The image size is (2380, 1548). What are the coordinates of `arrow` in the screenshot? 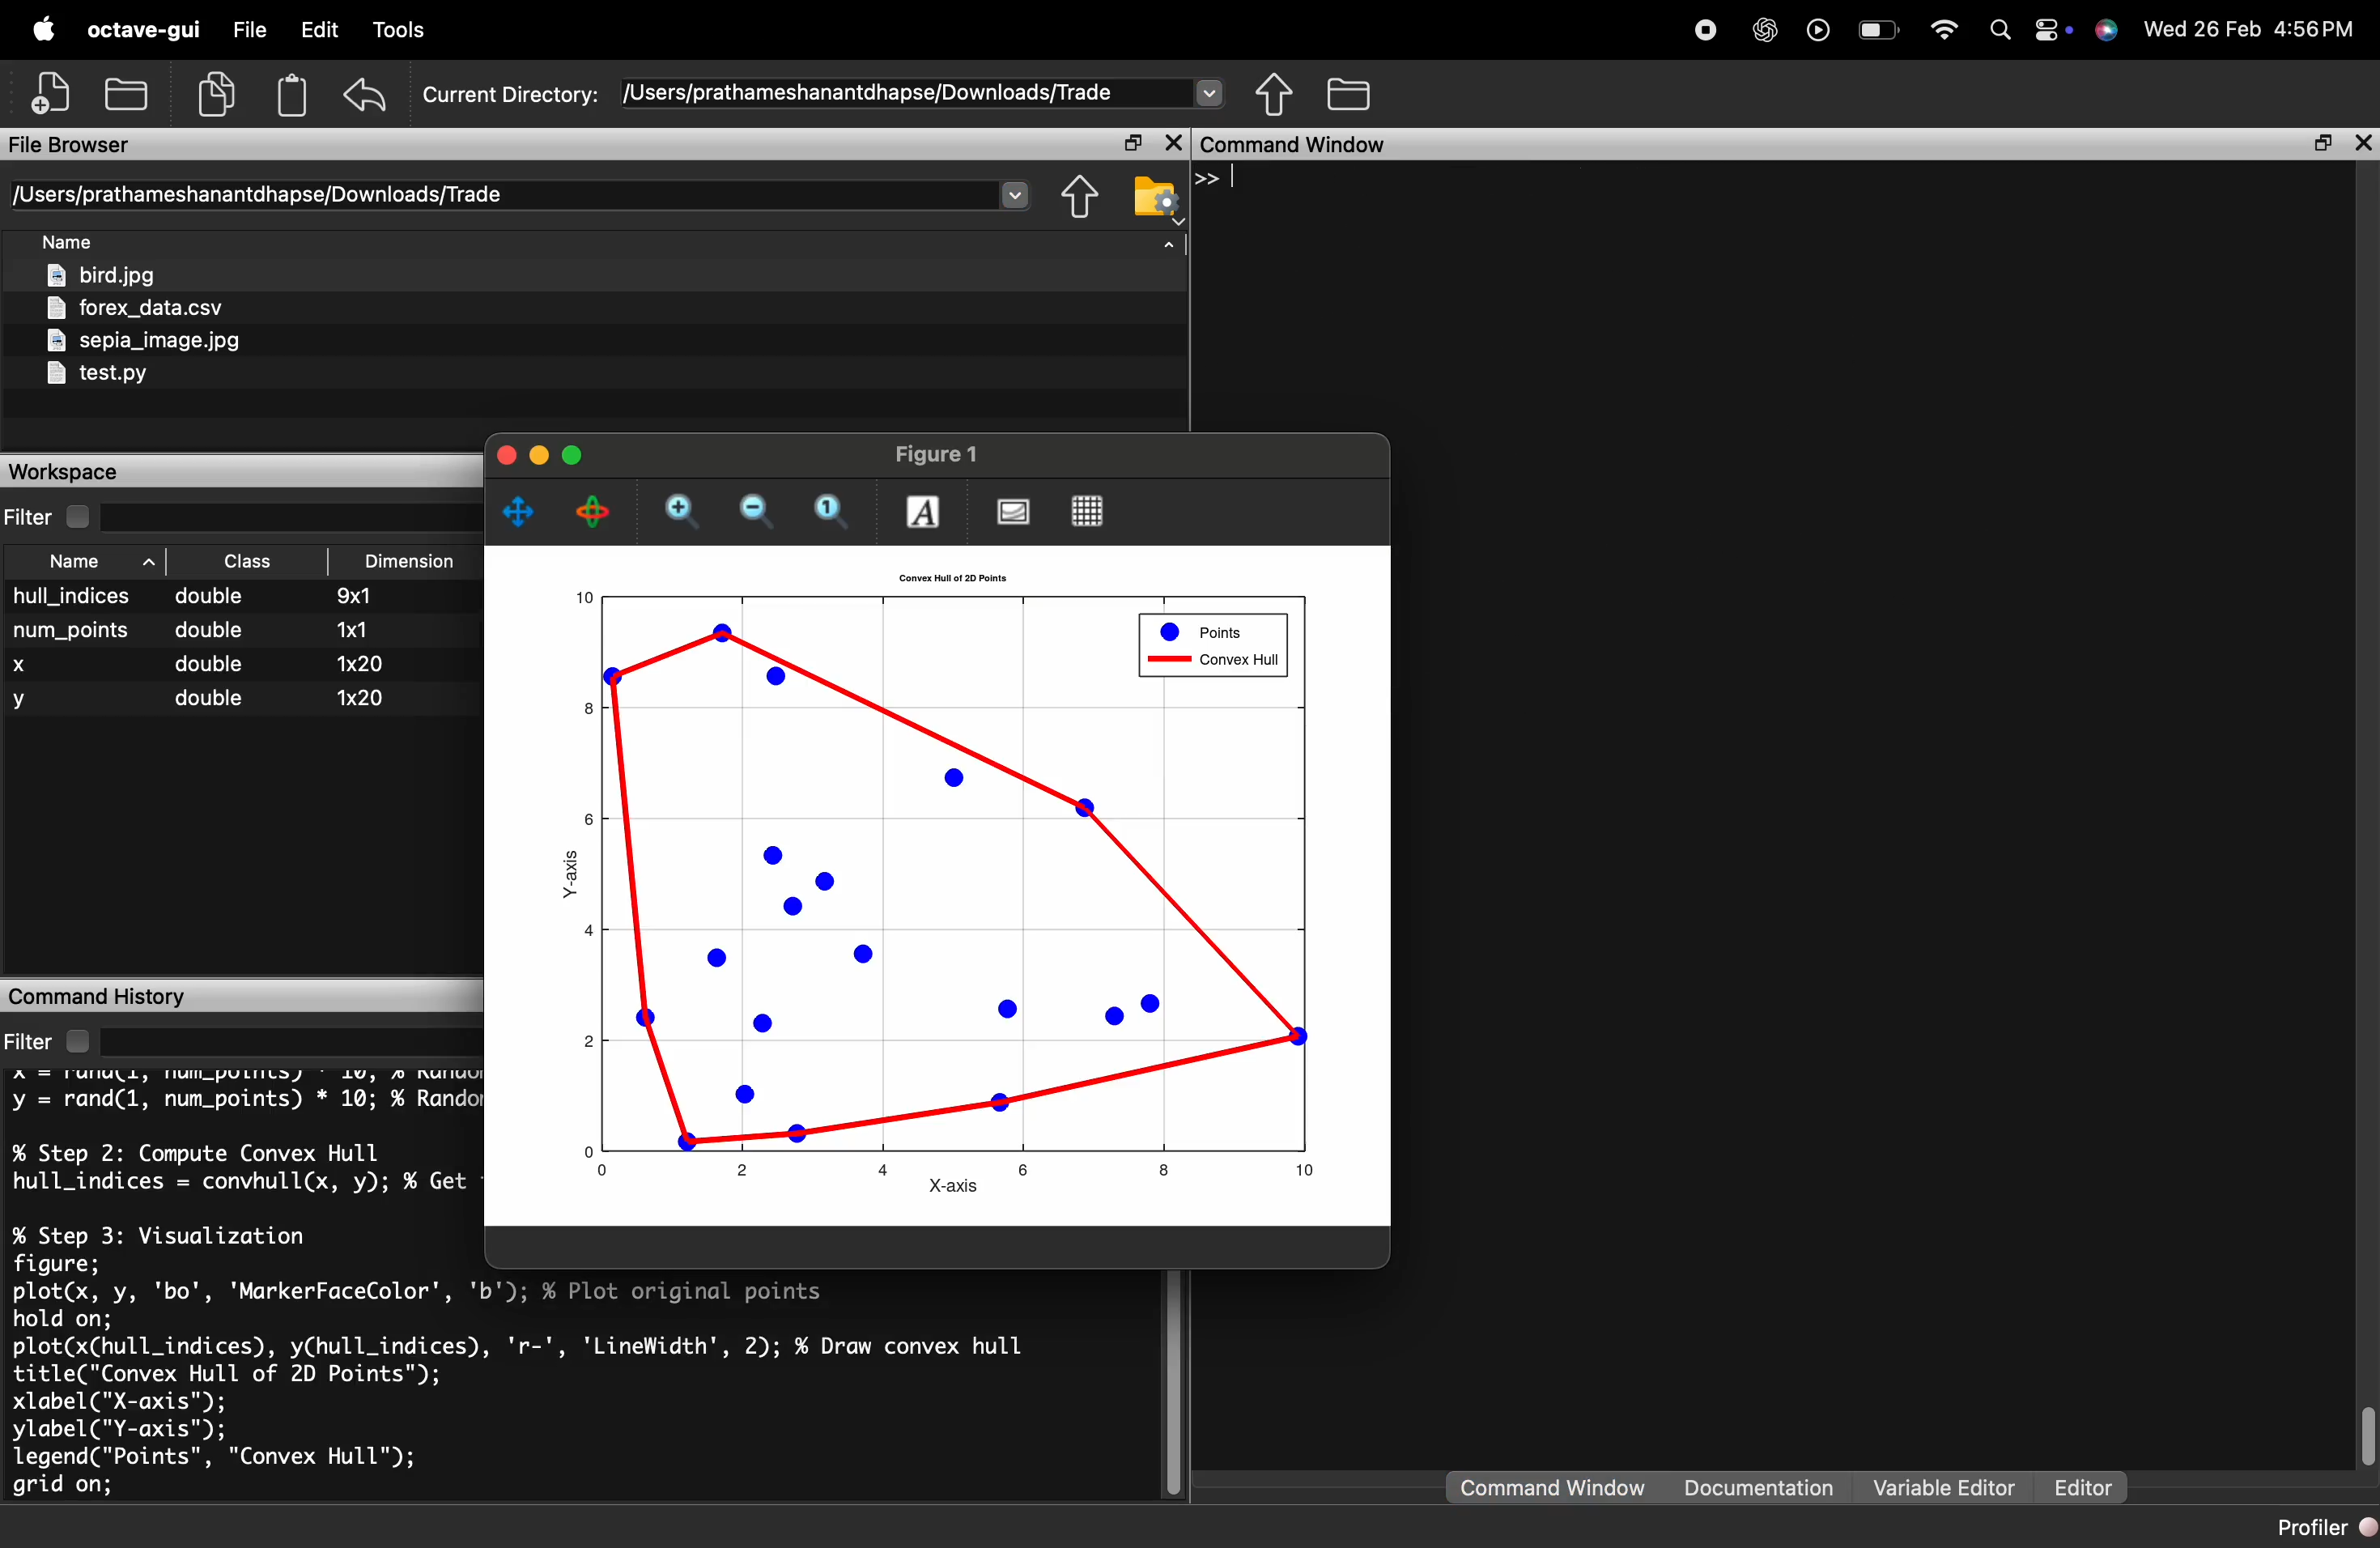 It's located at (1174, 245).